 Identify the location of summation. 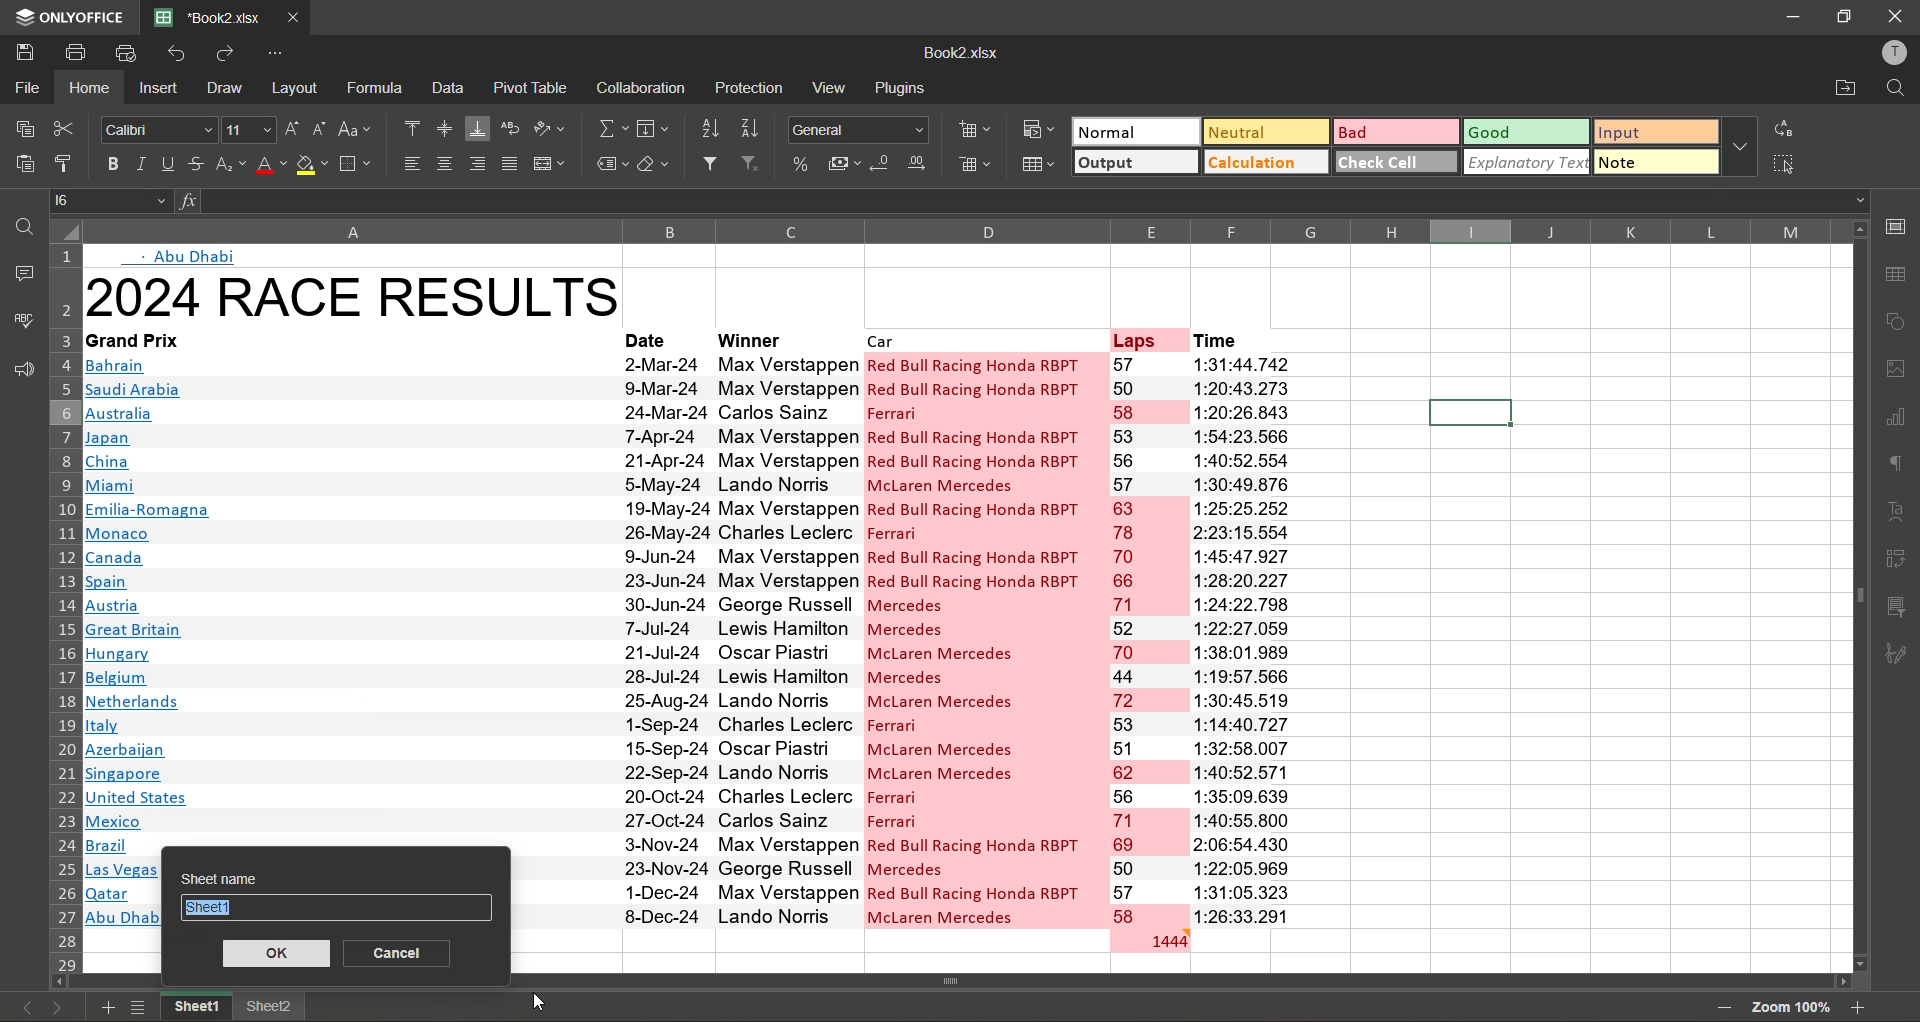
(614, 127).